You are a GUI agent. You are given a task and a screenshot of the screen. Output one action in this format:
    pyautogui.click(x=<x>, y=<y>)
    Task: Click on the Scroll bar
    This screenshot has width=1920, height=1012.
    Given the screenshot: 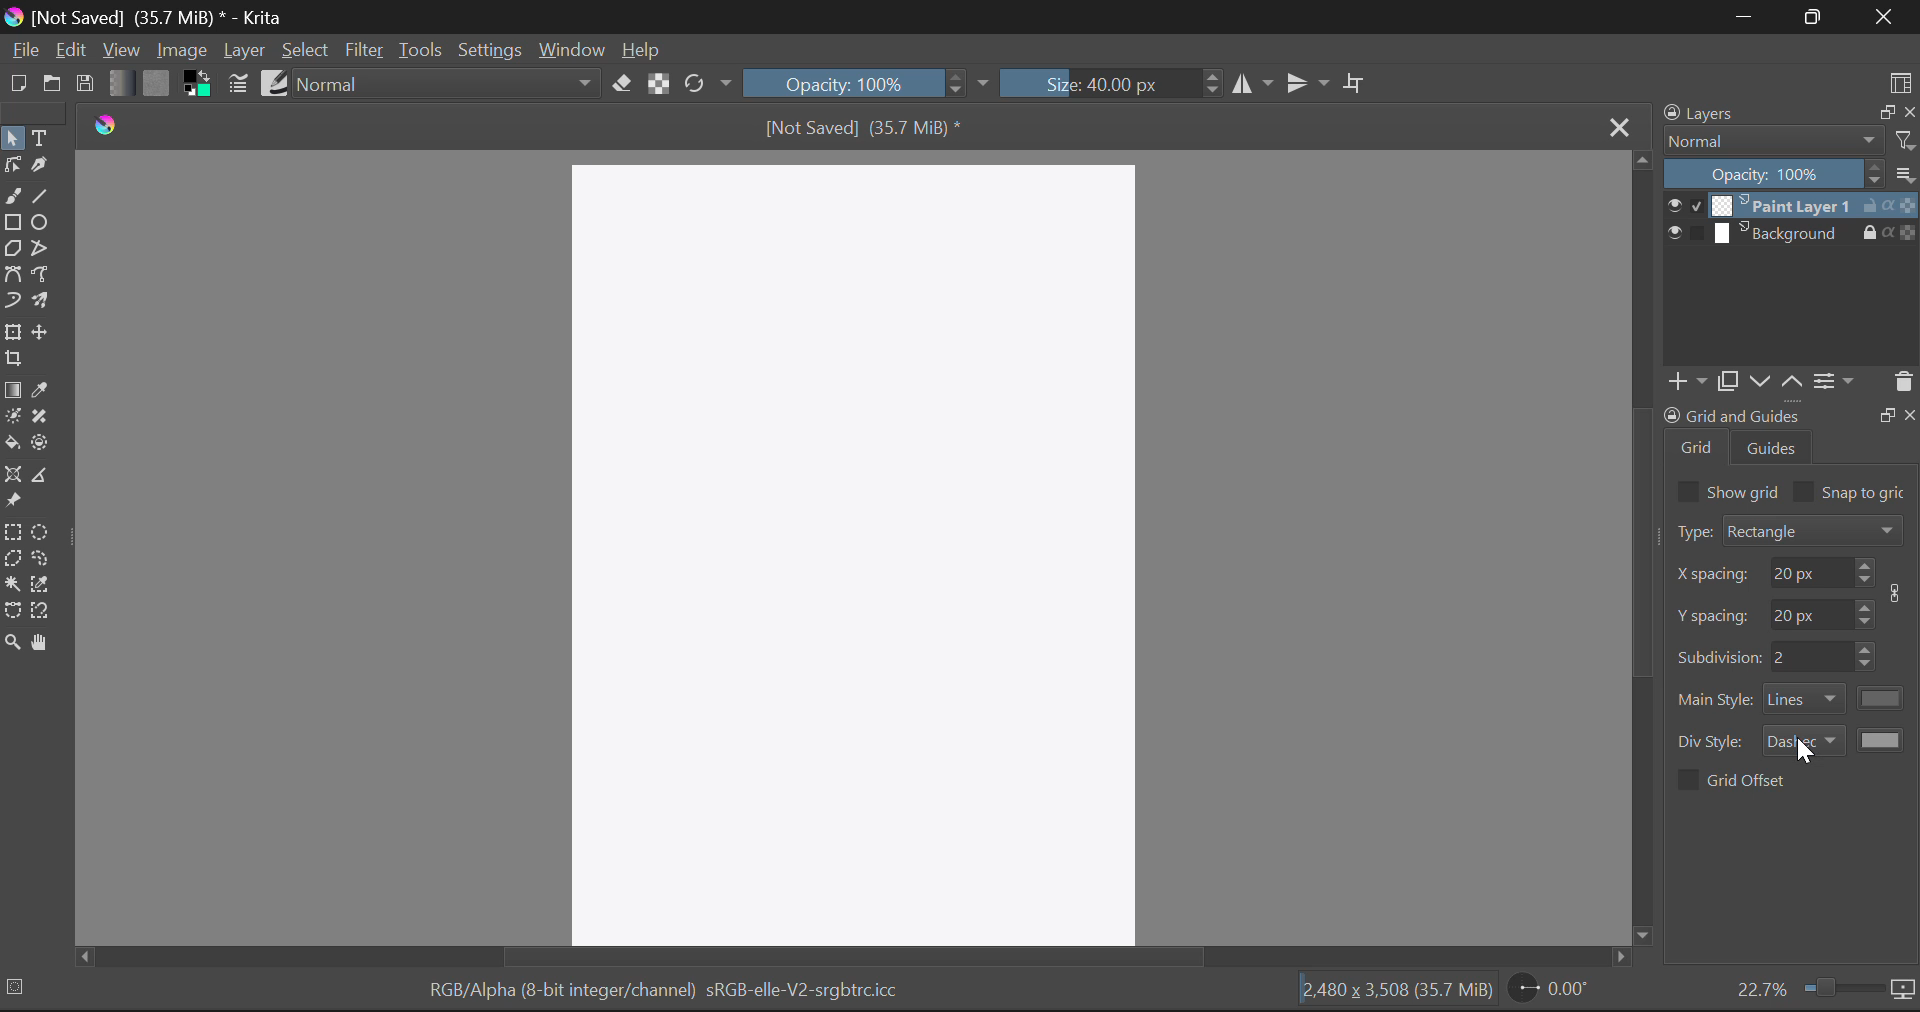 What is the action you would take?
    pyautogui.click(x=1643, y=549)
    